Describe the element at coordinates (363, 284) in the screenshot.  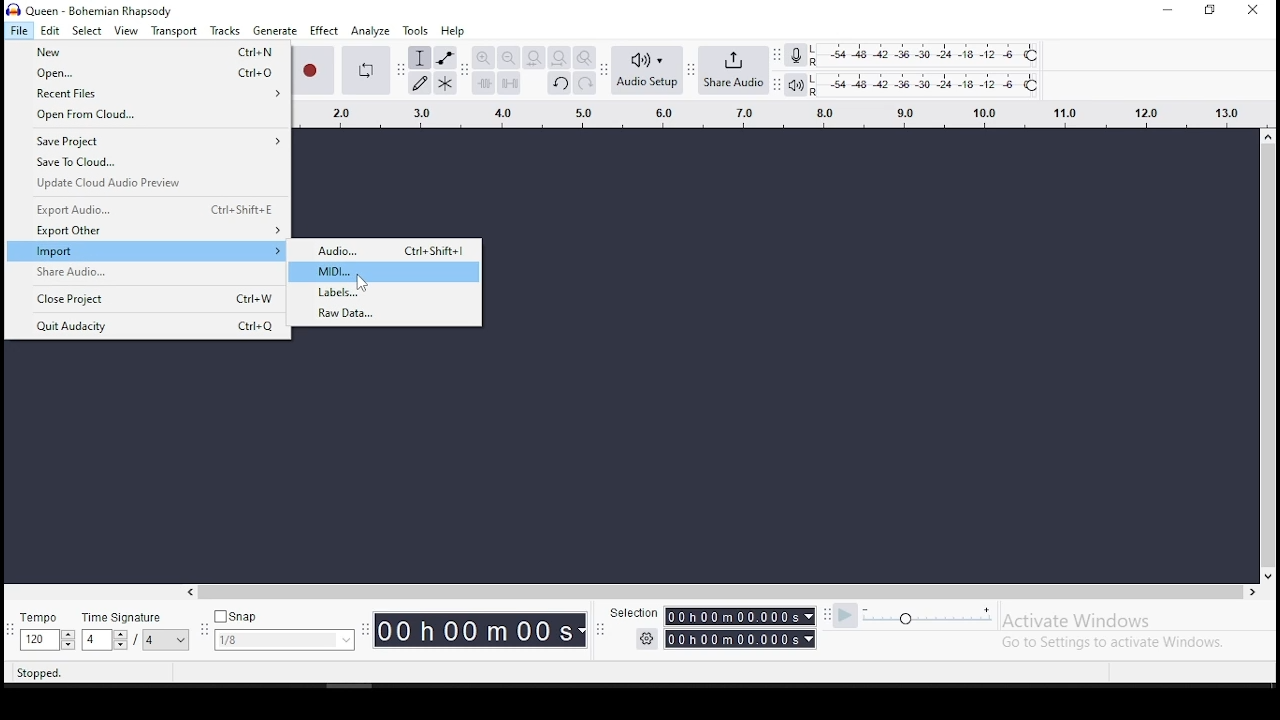
I see `cursor` at that location.